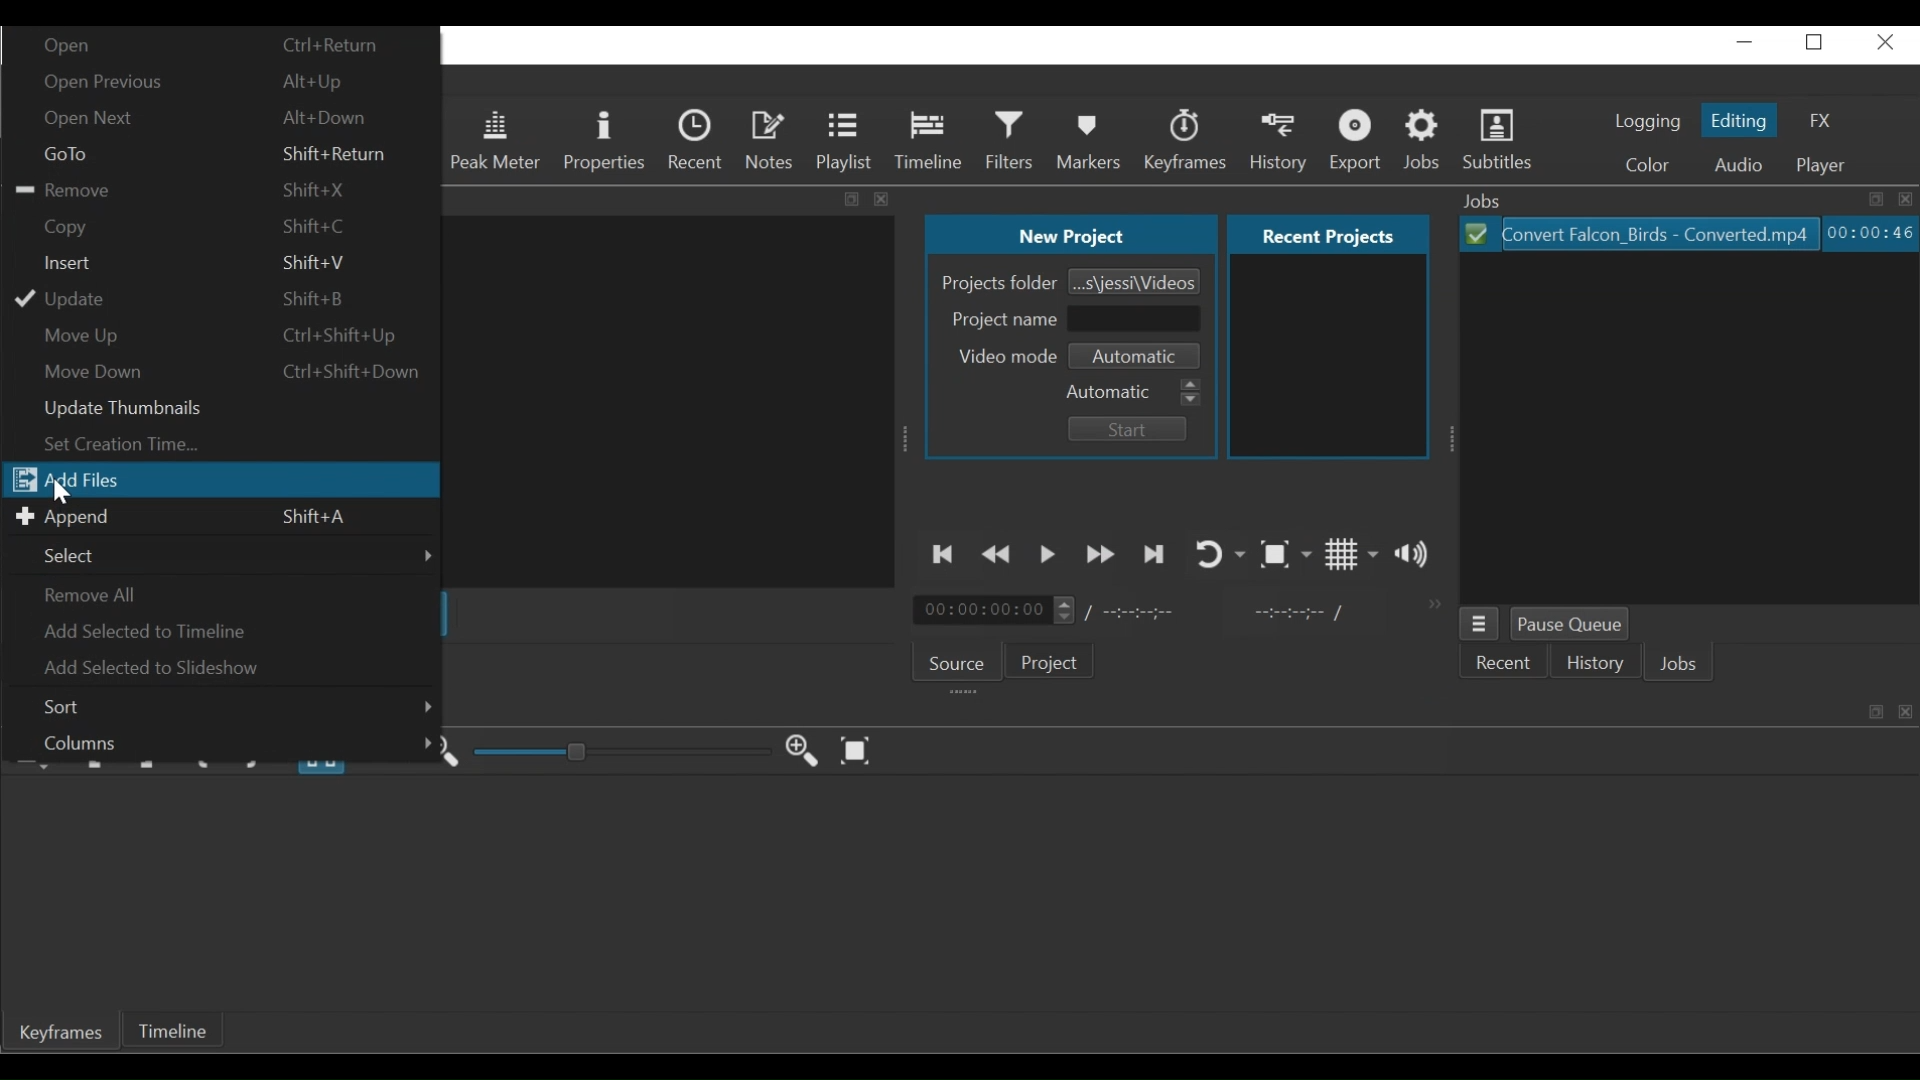  What do you see at coordinates (962, 658) in the screenshot?
I see `Source` at bounding box center [962, 658].